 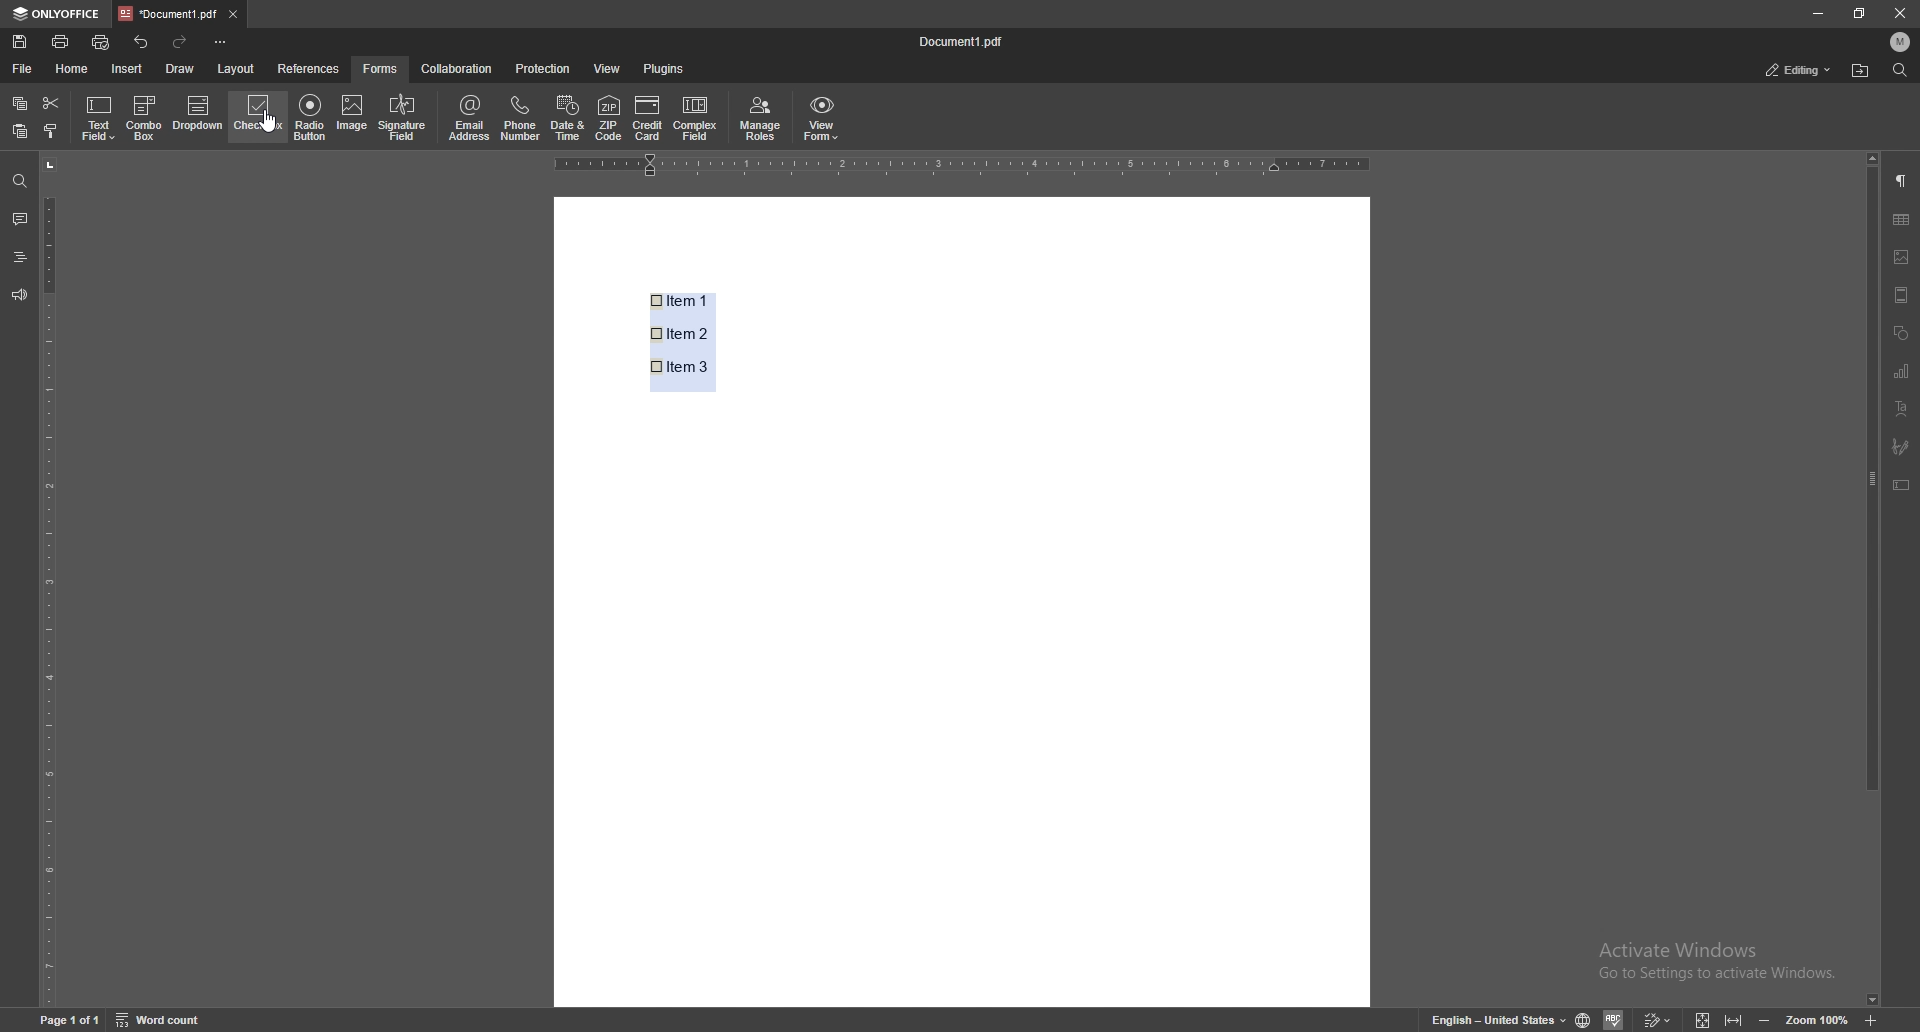 What do you see at coordinates (168, 13) in the screenshot?
I see `tab` at bounding box center [168, 13].